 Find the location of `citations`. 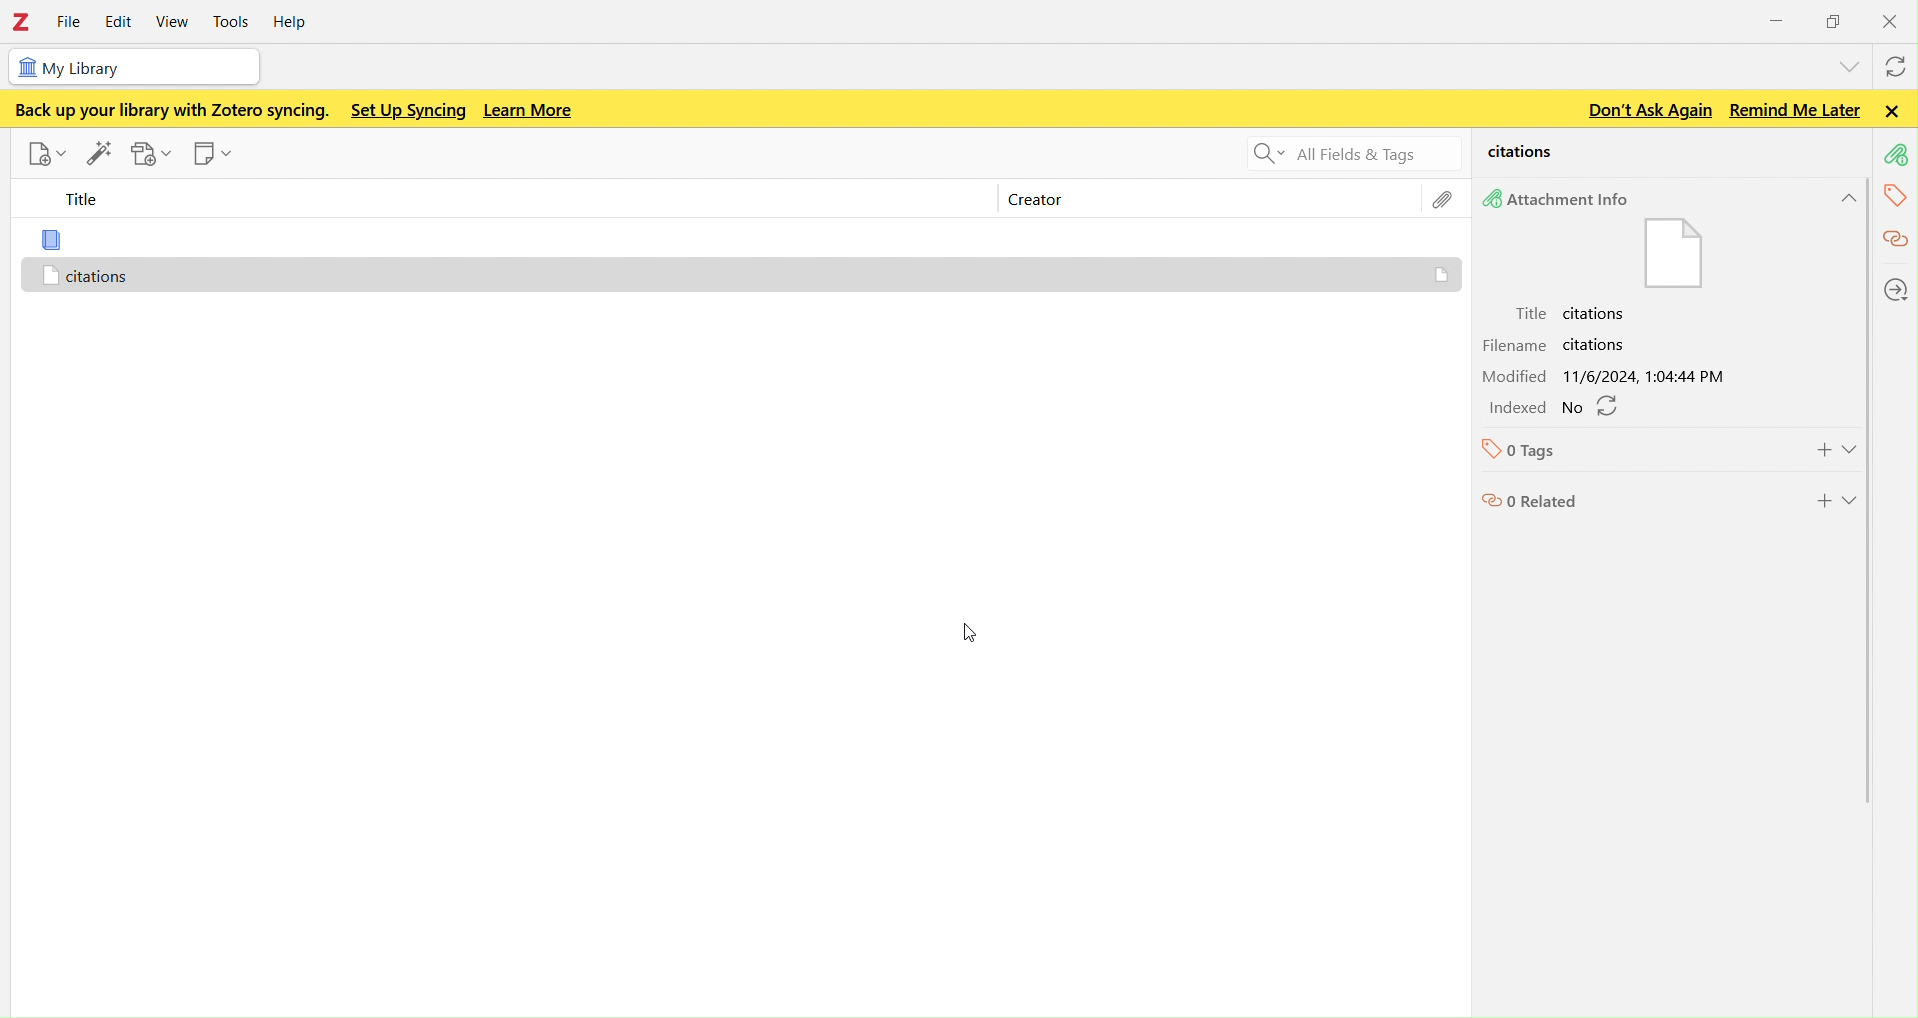

citations is located at coordinates (1903, 239).